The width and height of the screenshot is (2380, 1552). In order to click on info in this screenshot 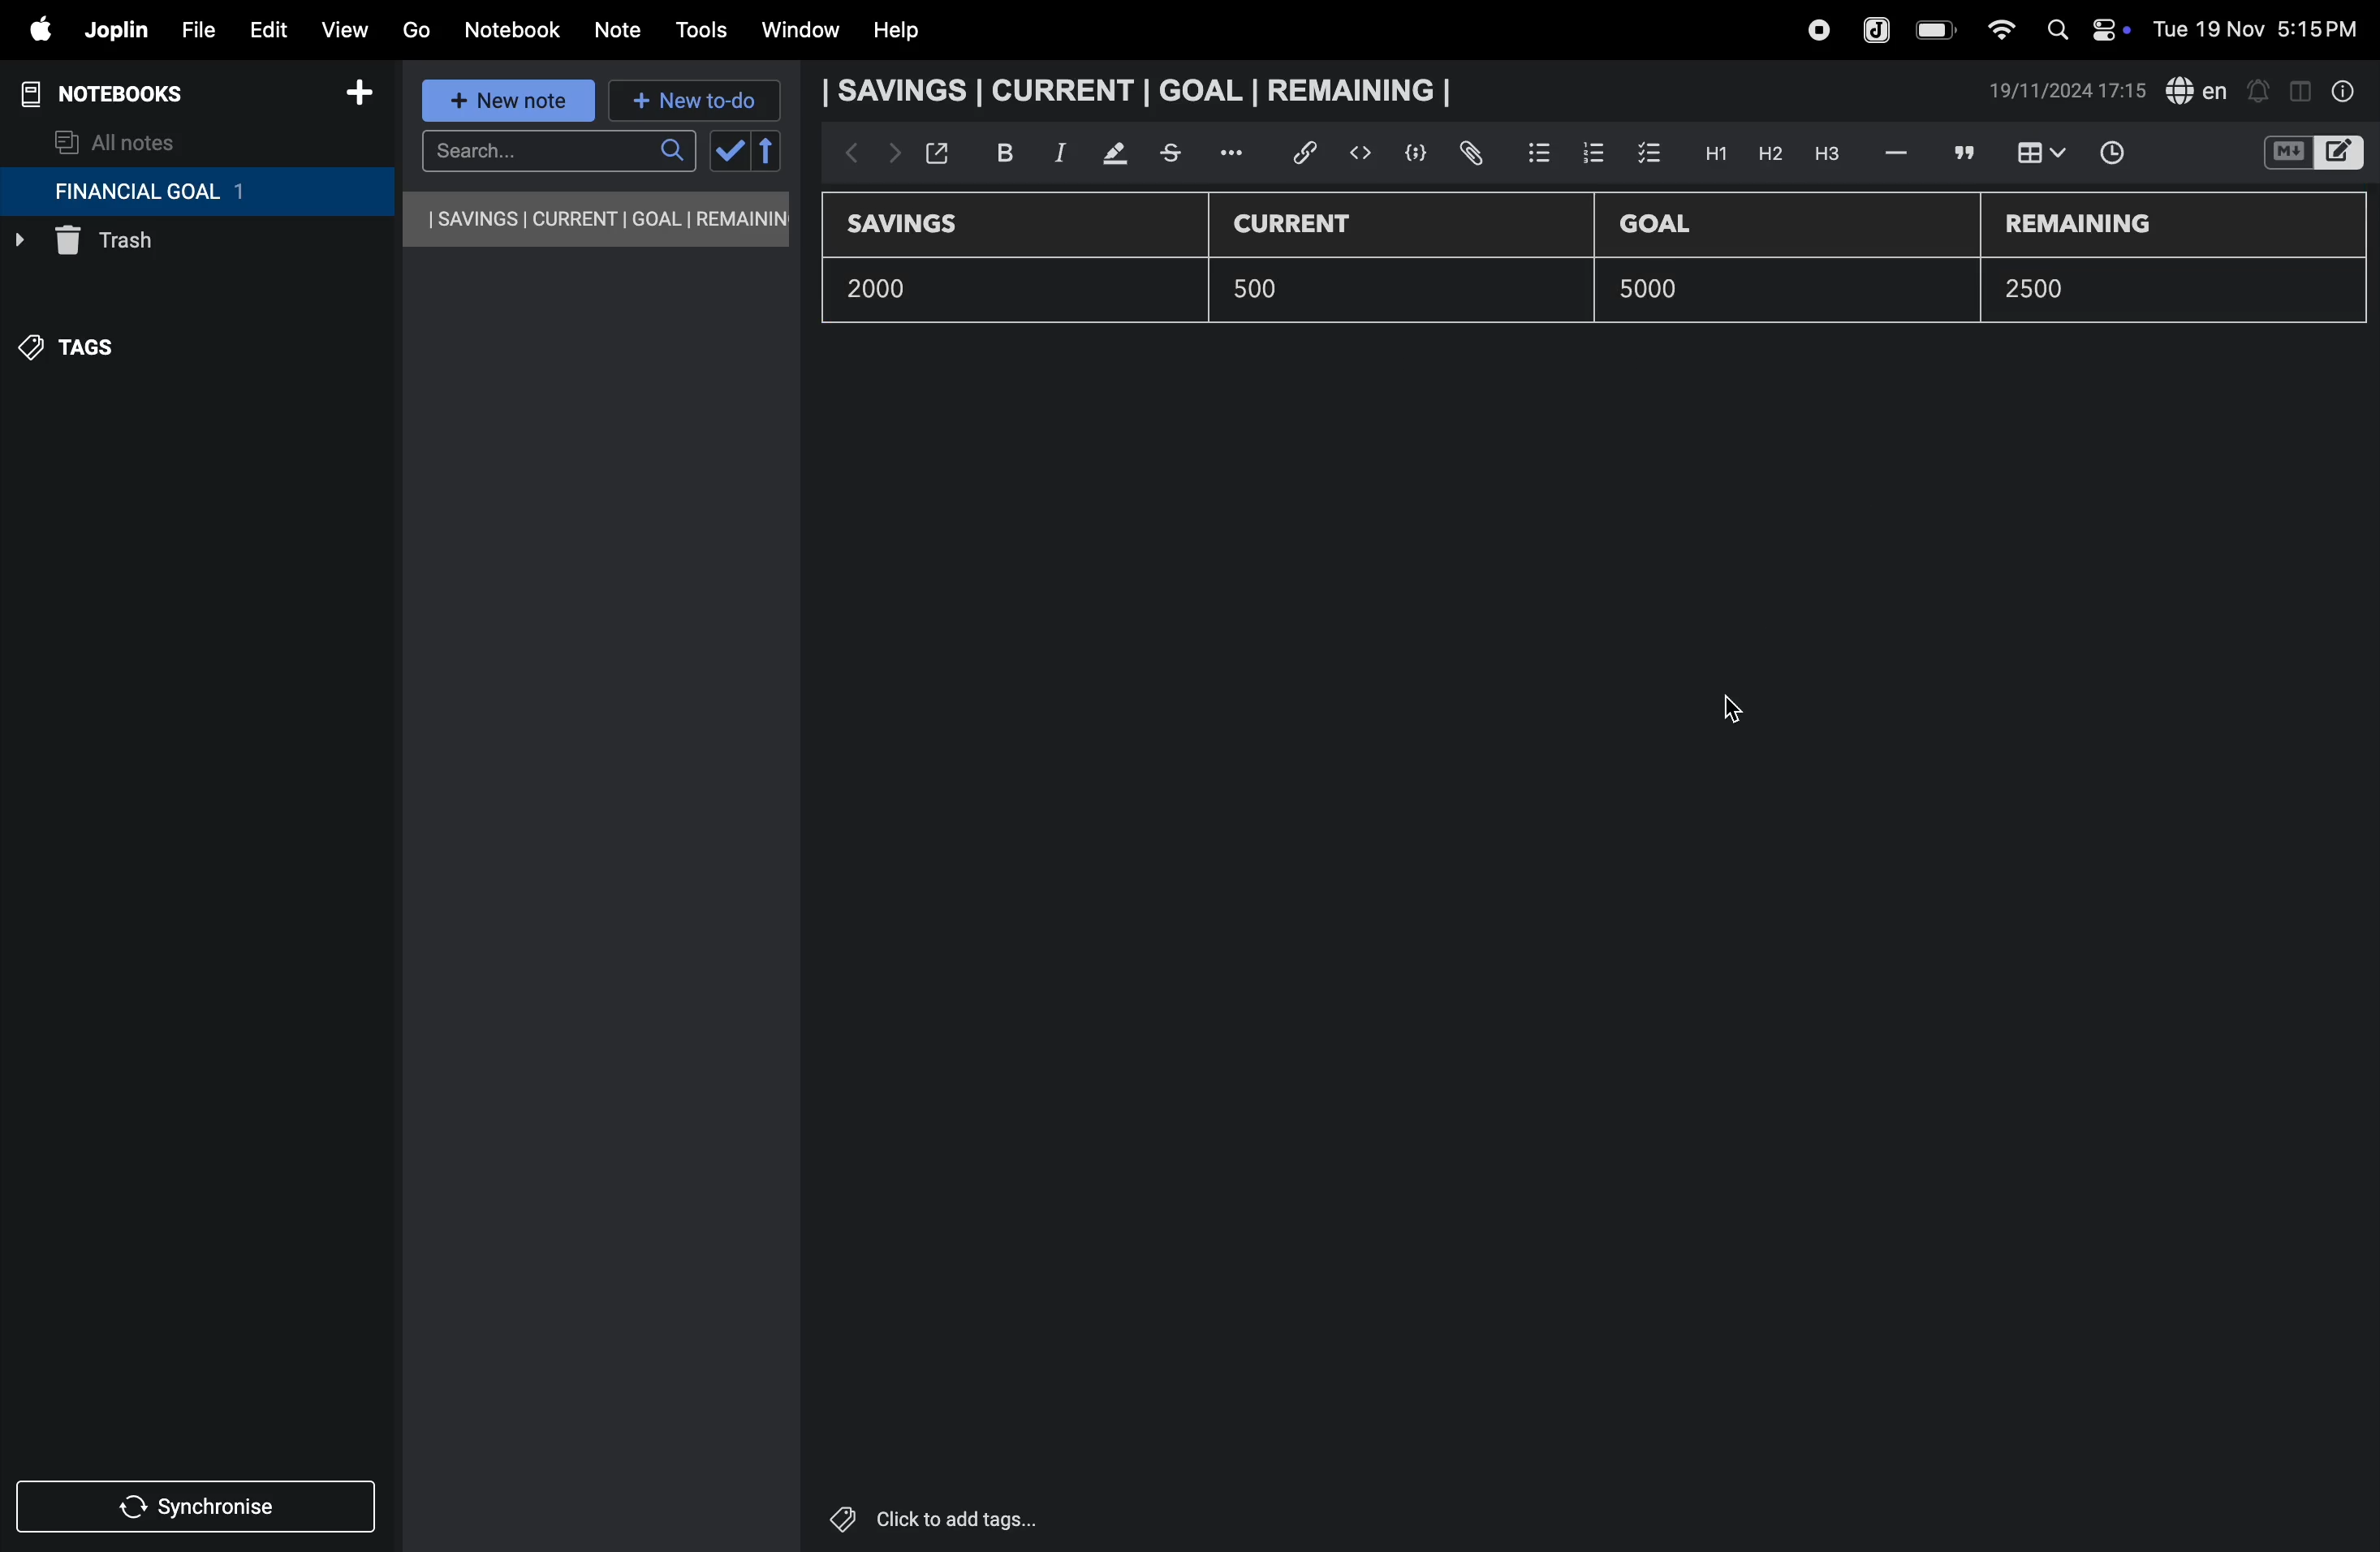, I will do `click(2345, 91)`.